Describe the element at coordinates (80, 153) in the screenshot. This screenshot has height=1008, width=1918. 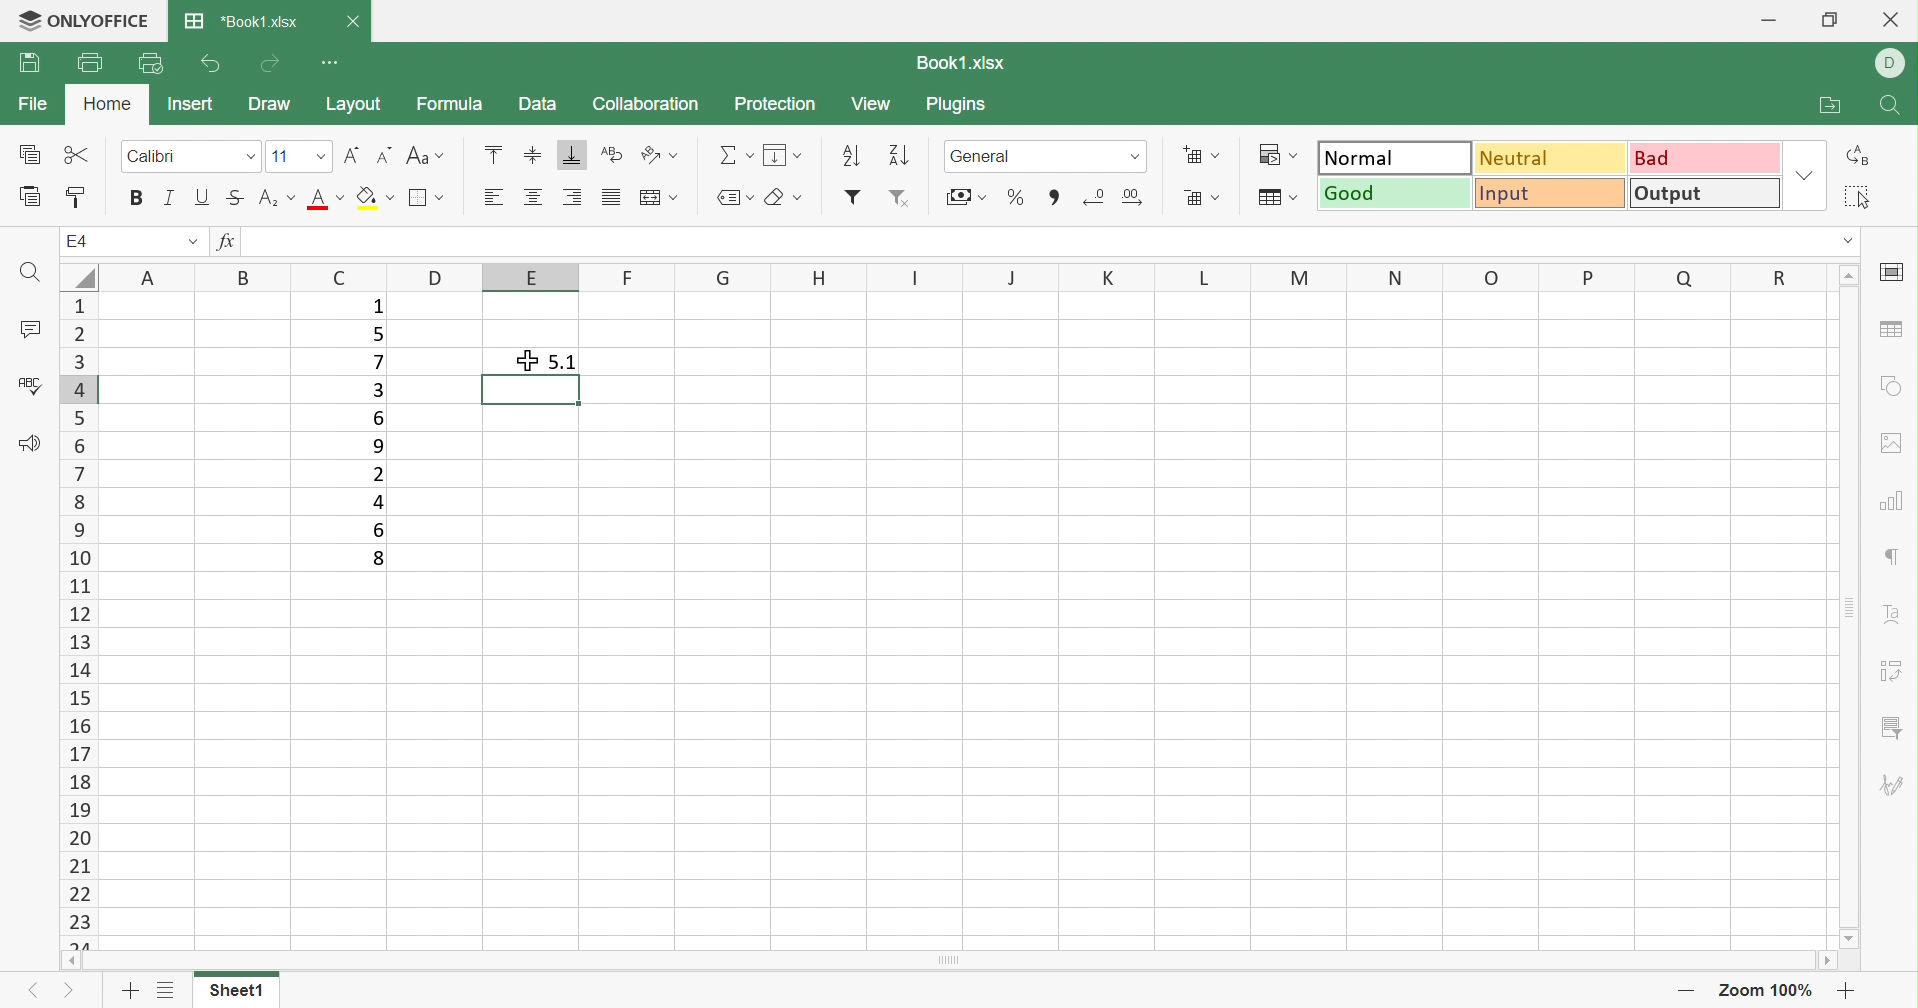
I see `Cut` at that location.